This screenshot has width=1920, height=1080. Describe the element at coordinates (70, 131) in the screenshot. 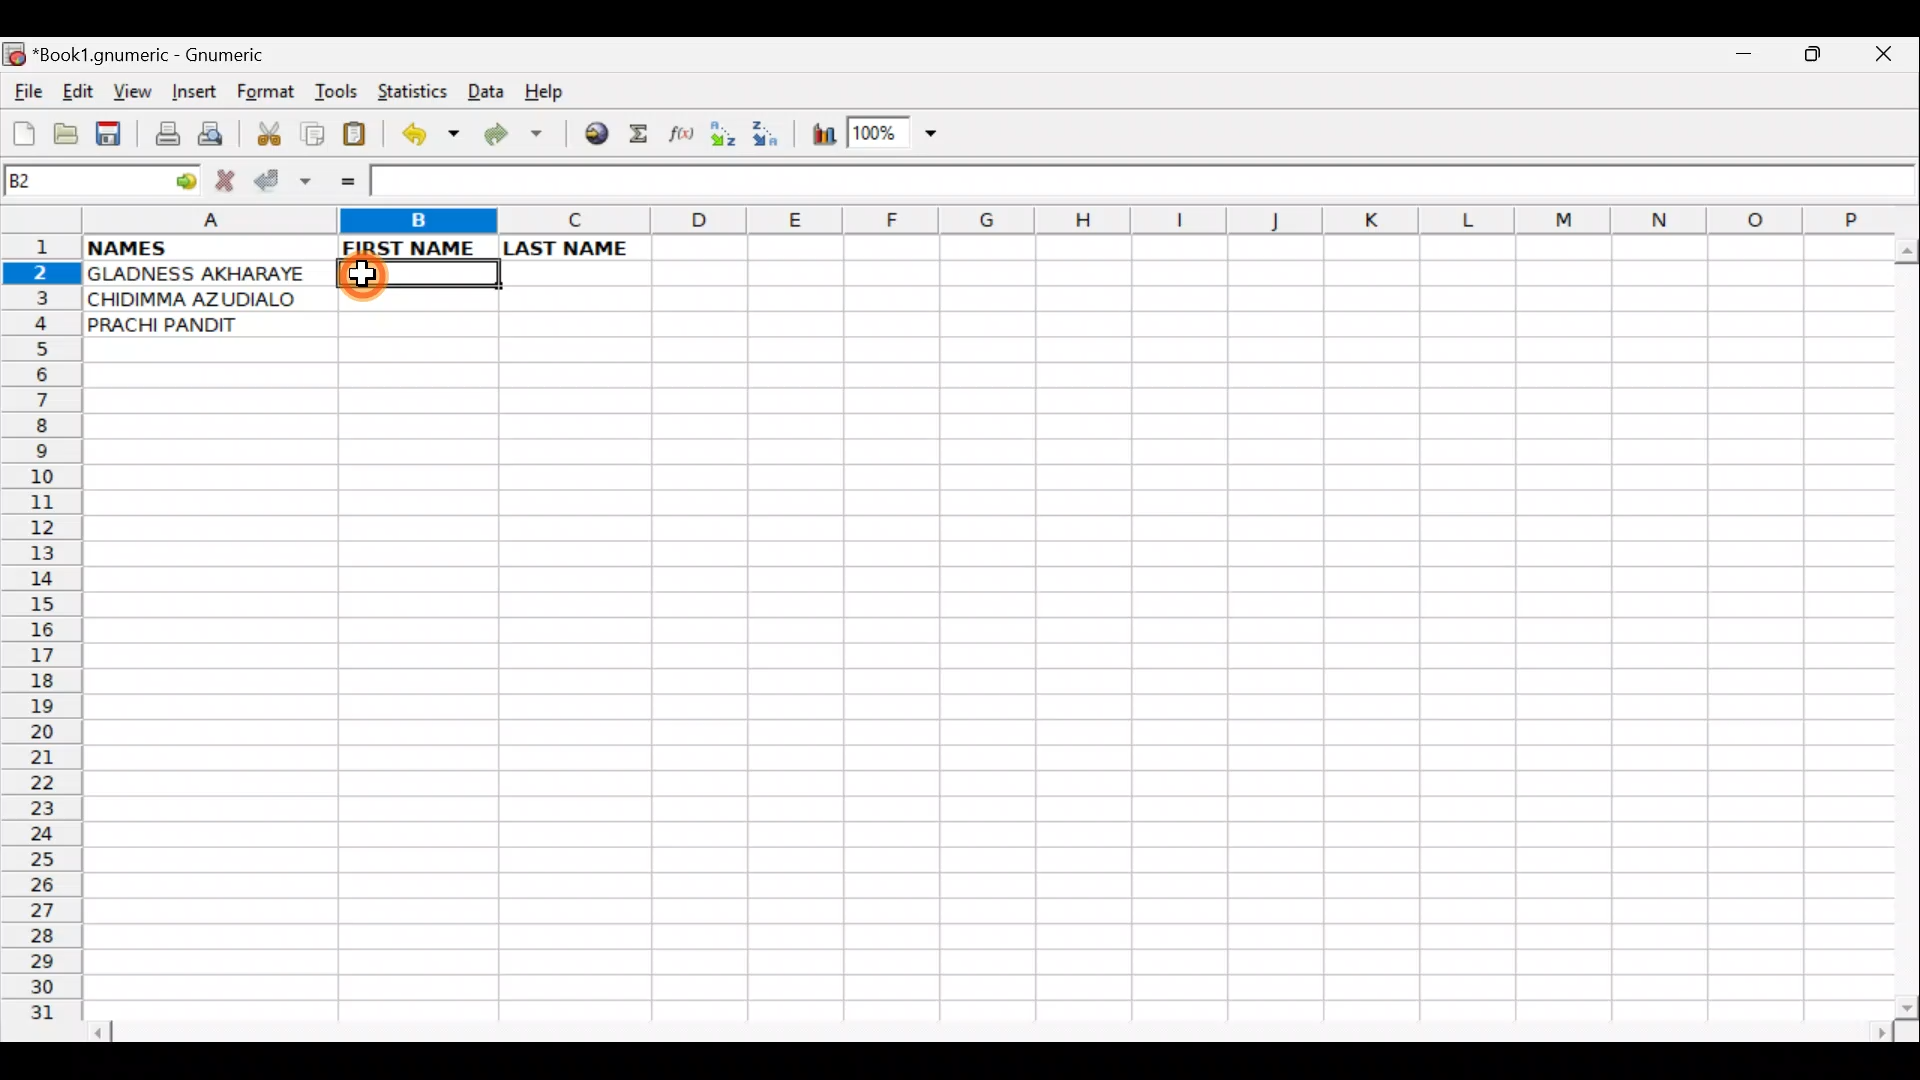

I see `Open a file` at that location.